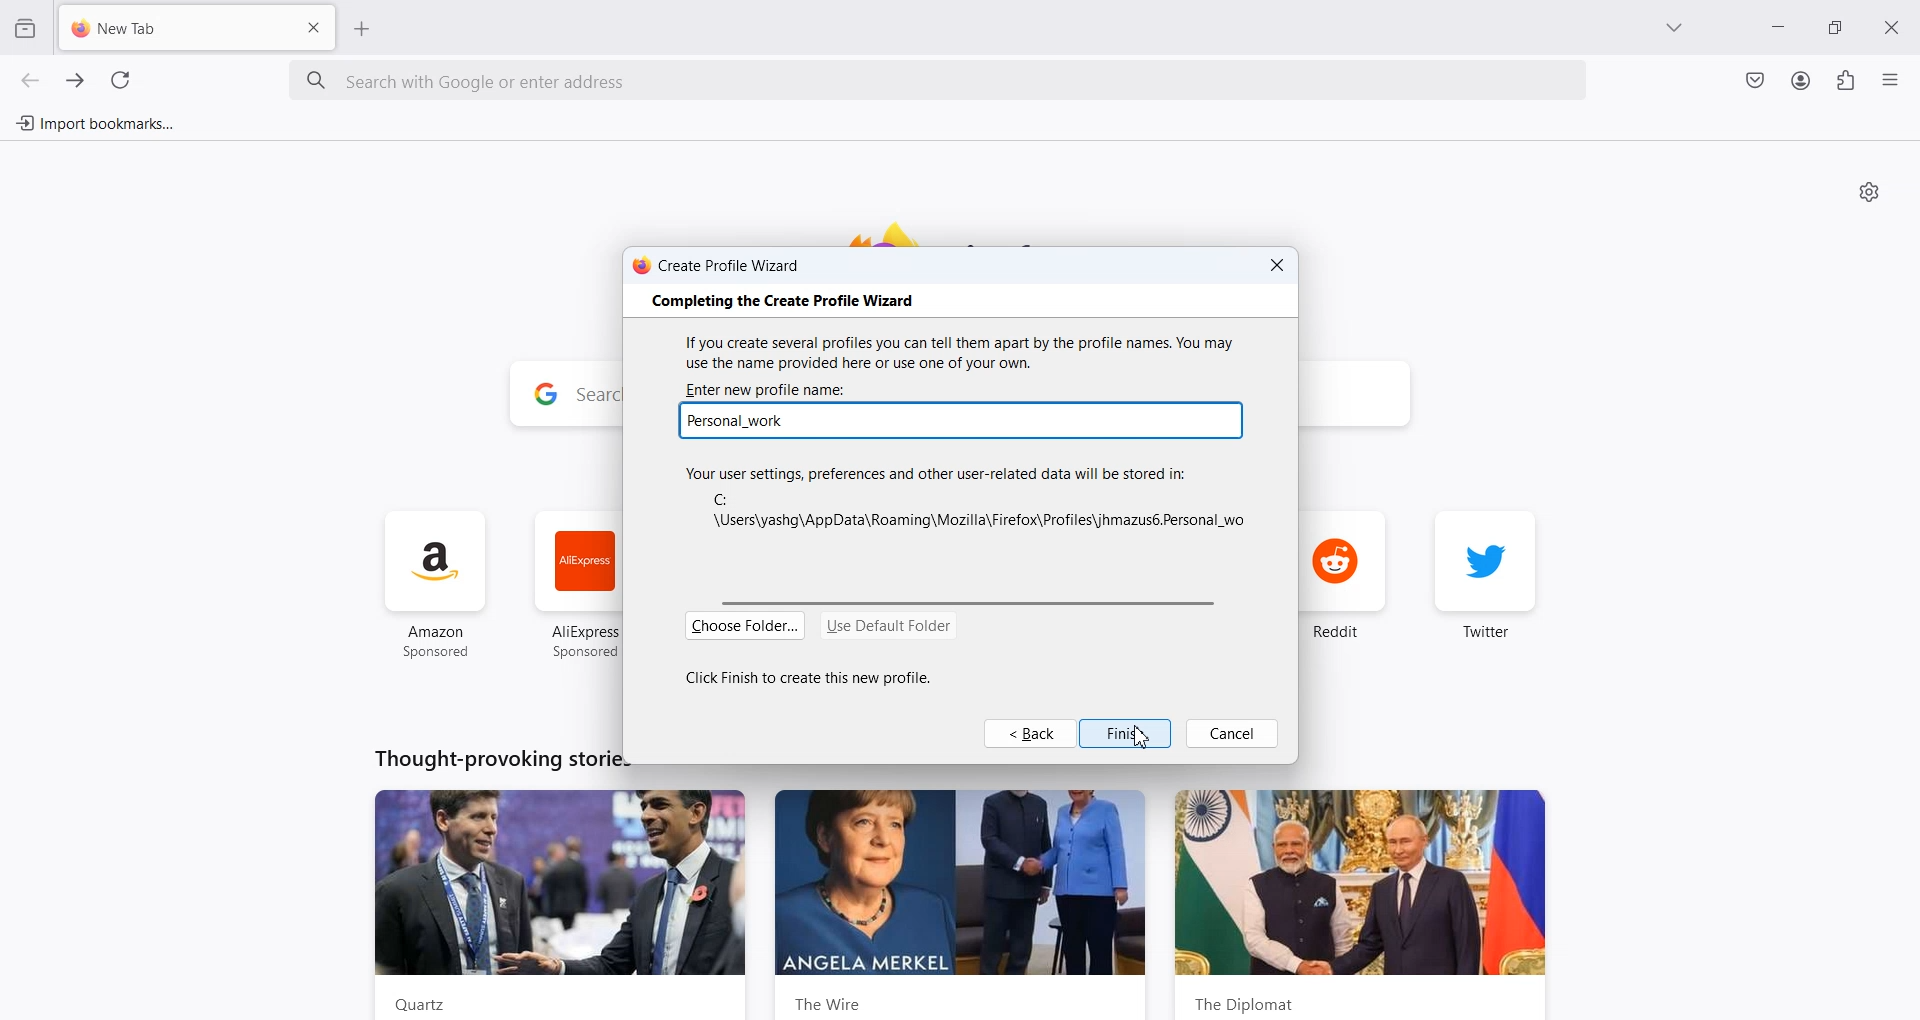 The width and height of the screenshot is (1920, 1020). I want to click on New Tab, so click(167, 29).